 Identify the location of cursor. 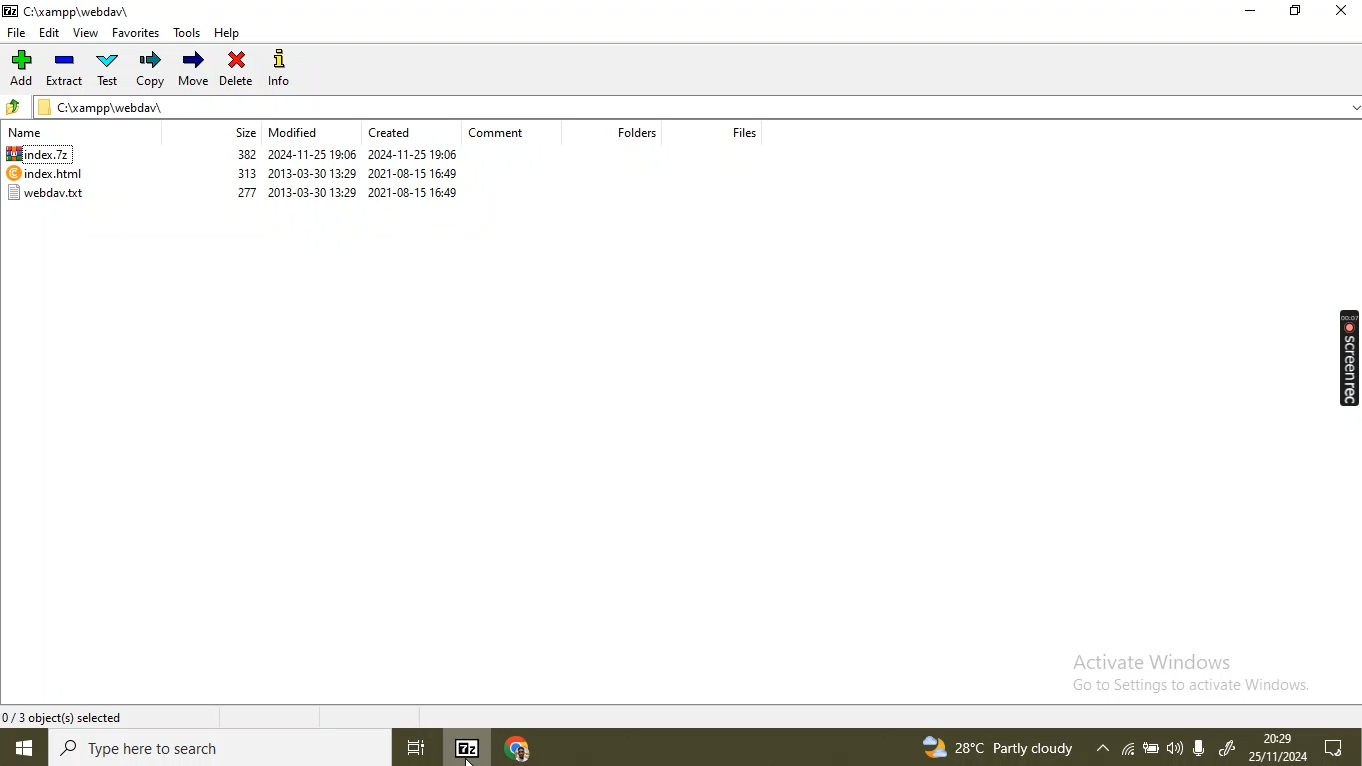
(471, 757).